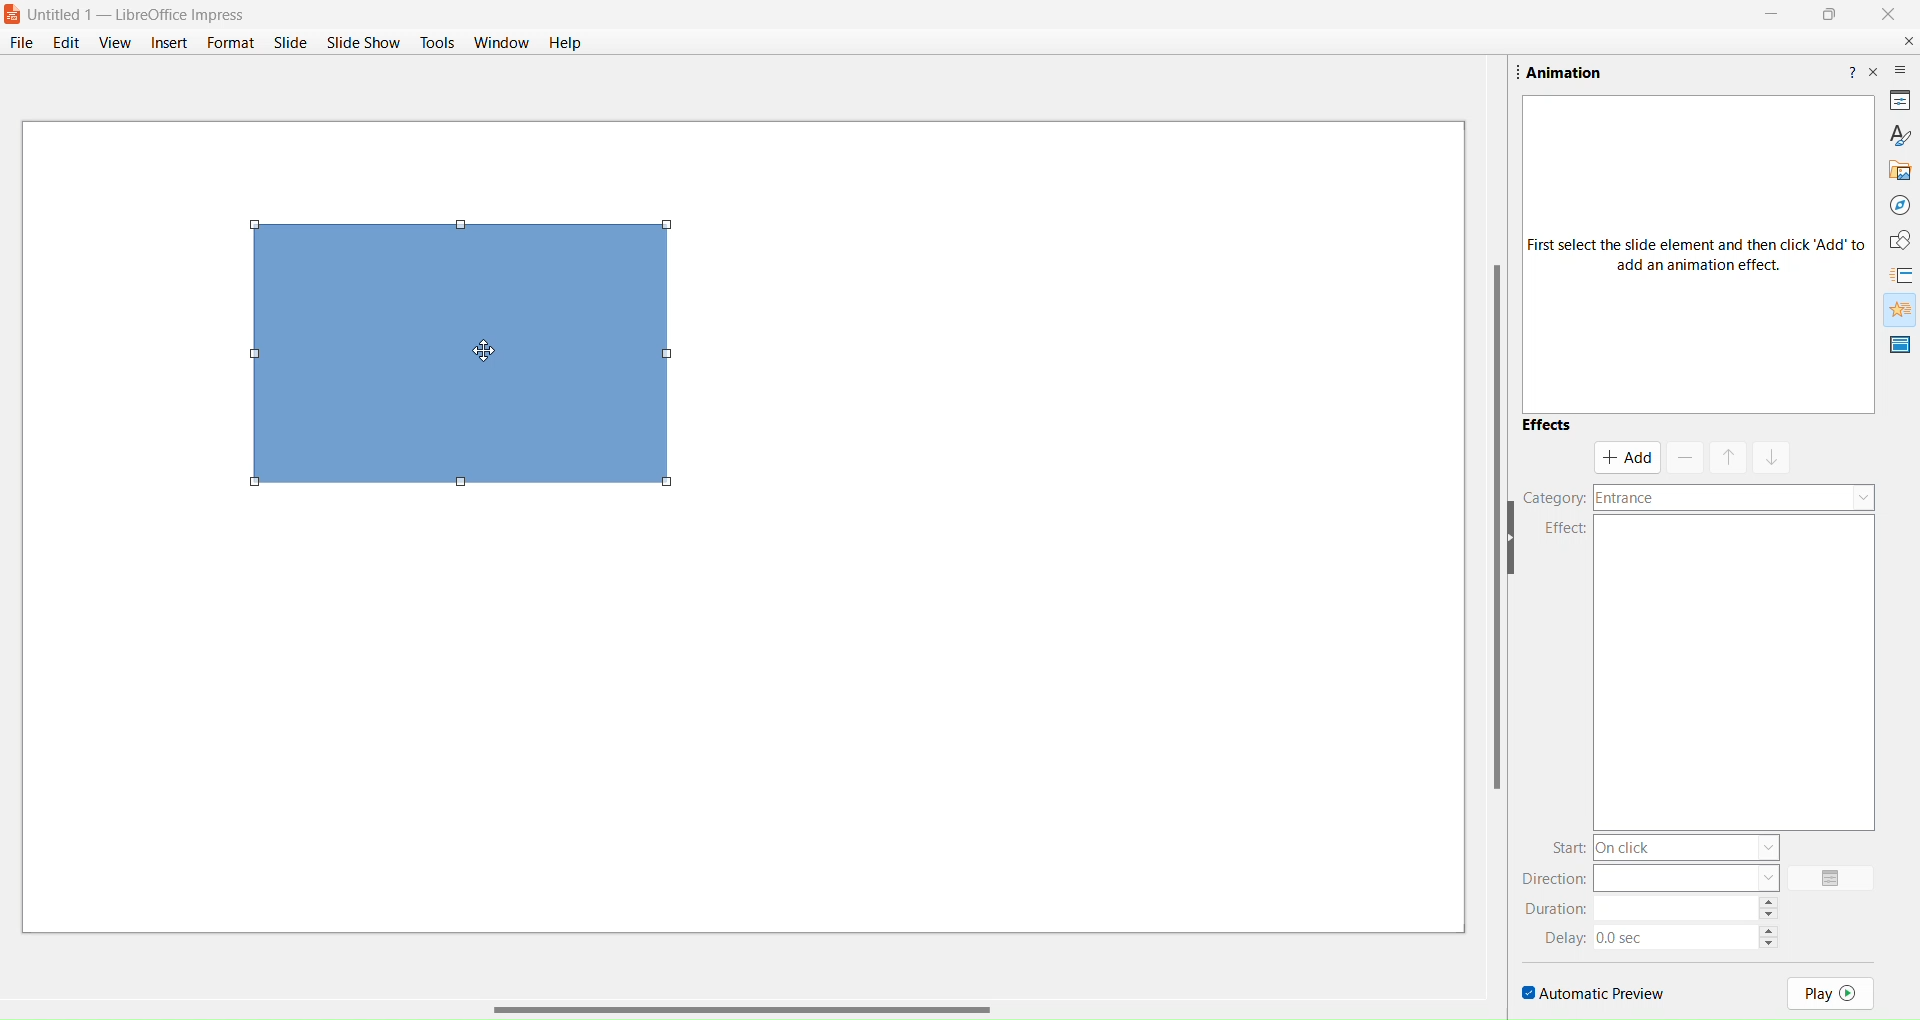  What do you see at coordinates (1896, 170) in the screenshot?
I see `gallery` at bounding box center [1896, 170].